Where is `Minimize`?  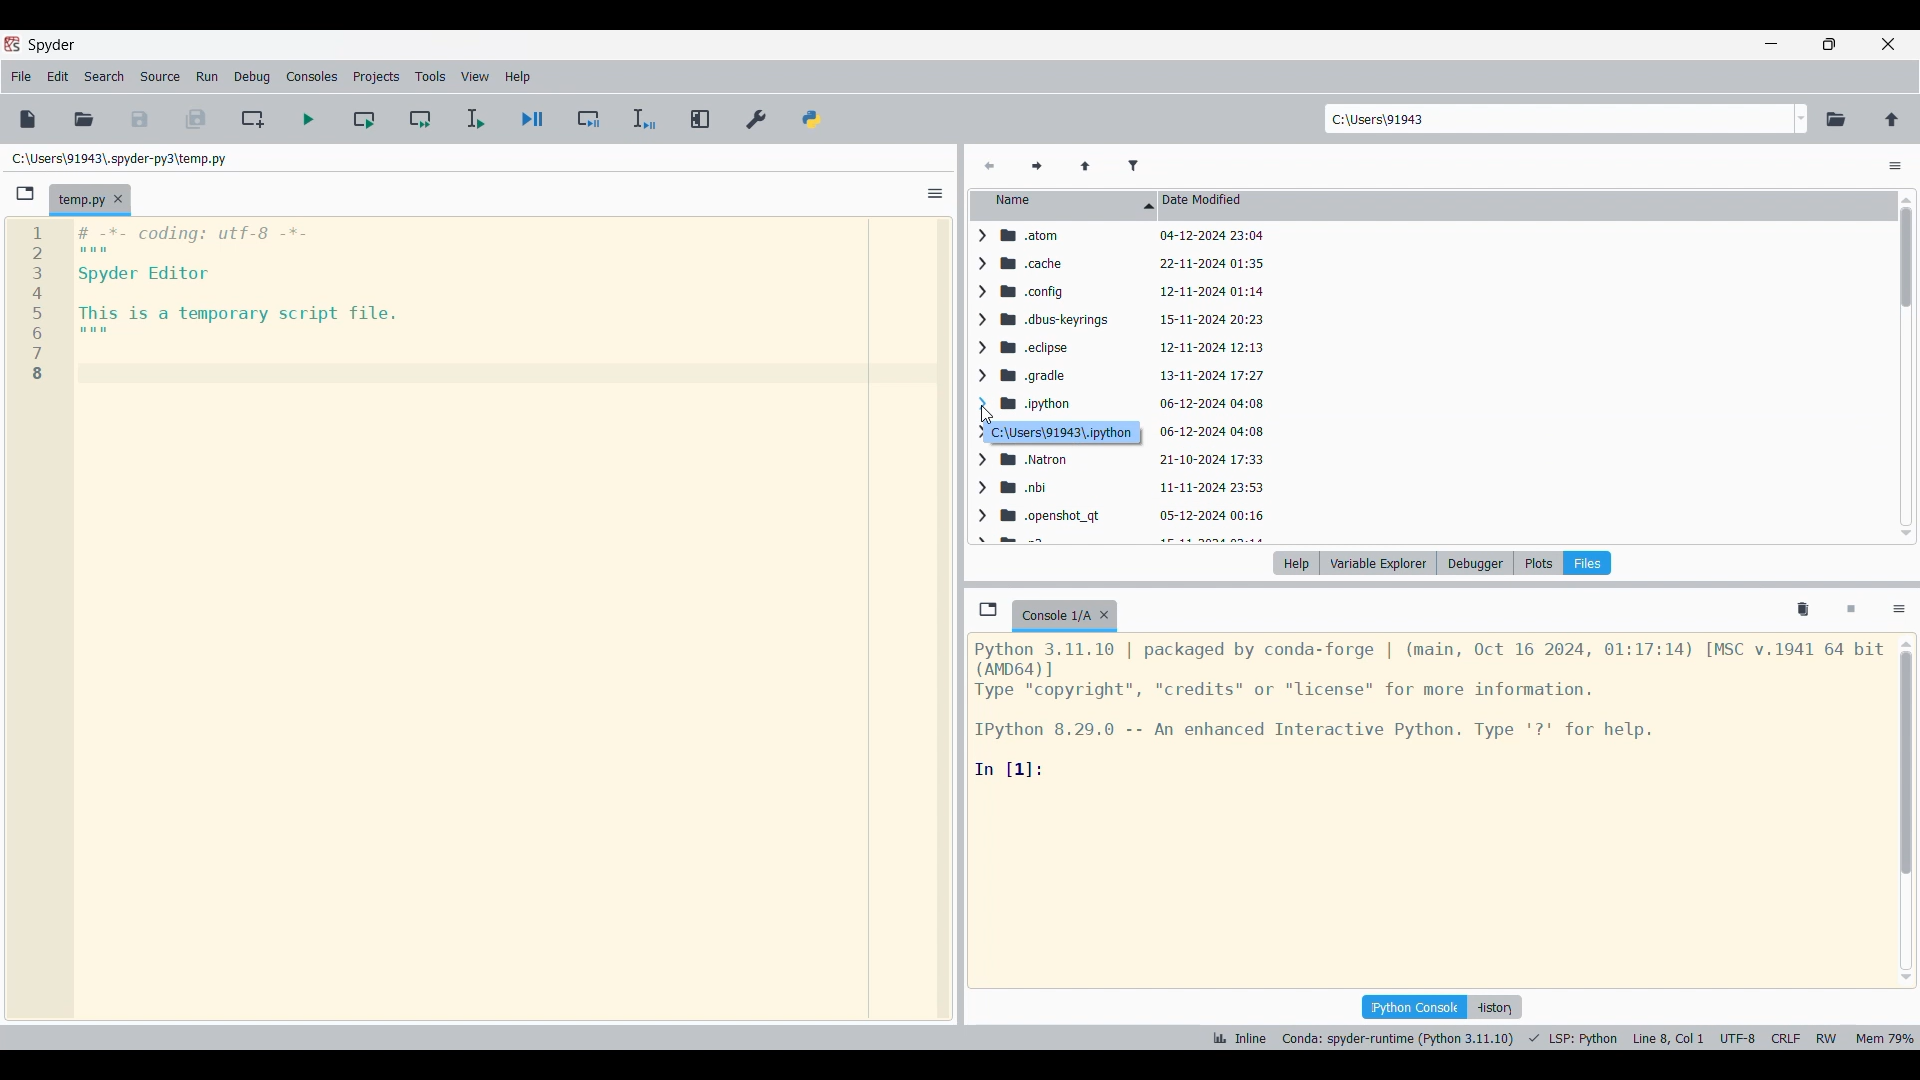 Minimize is located at coordinates (1771, 43).